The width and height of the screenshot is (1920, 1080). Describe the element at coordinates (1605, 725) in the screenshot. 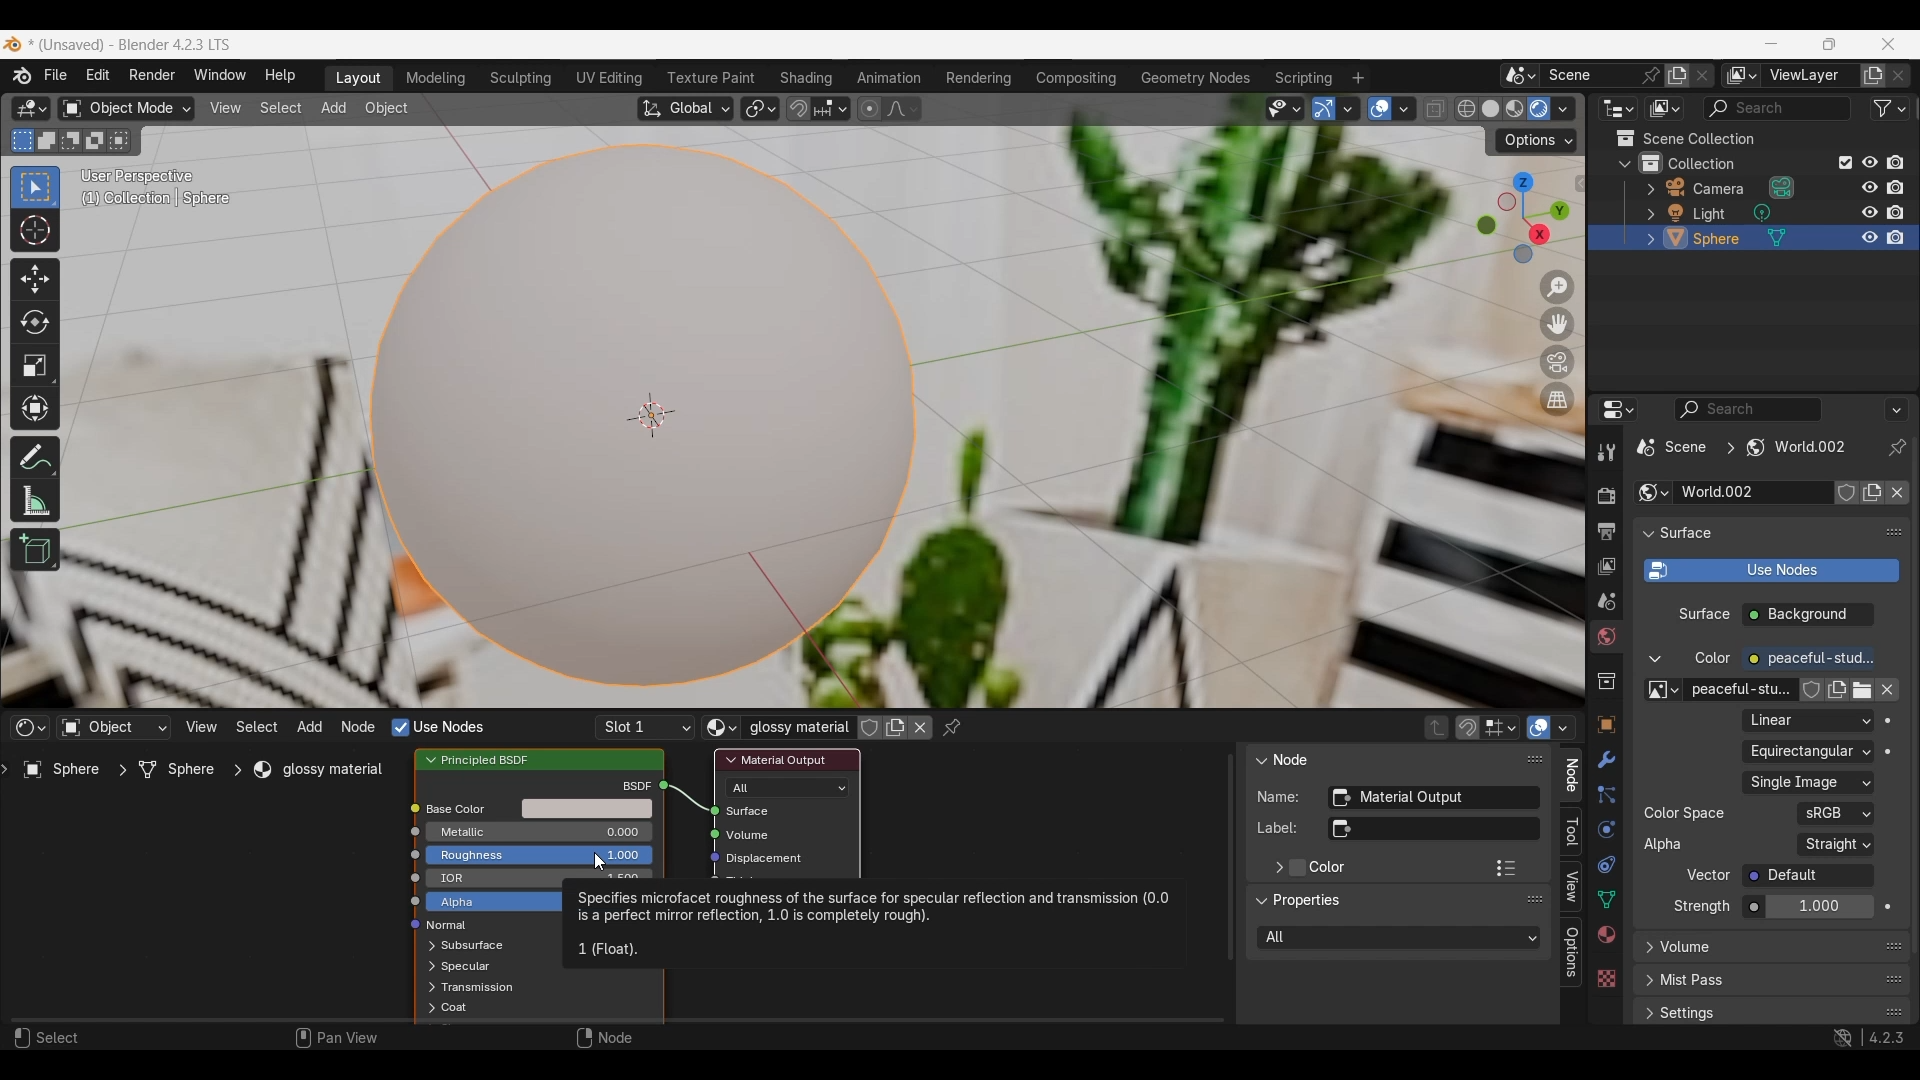

I see `Object properties` at that location.